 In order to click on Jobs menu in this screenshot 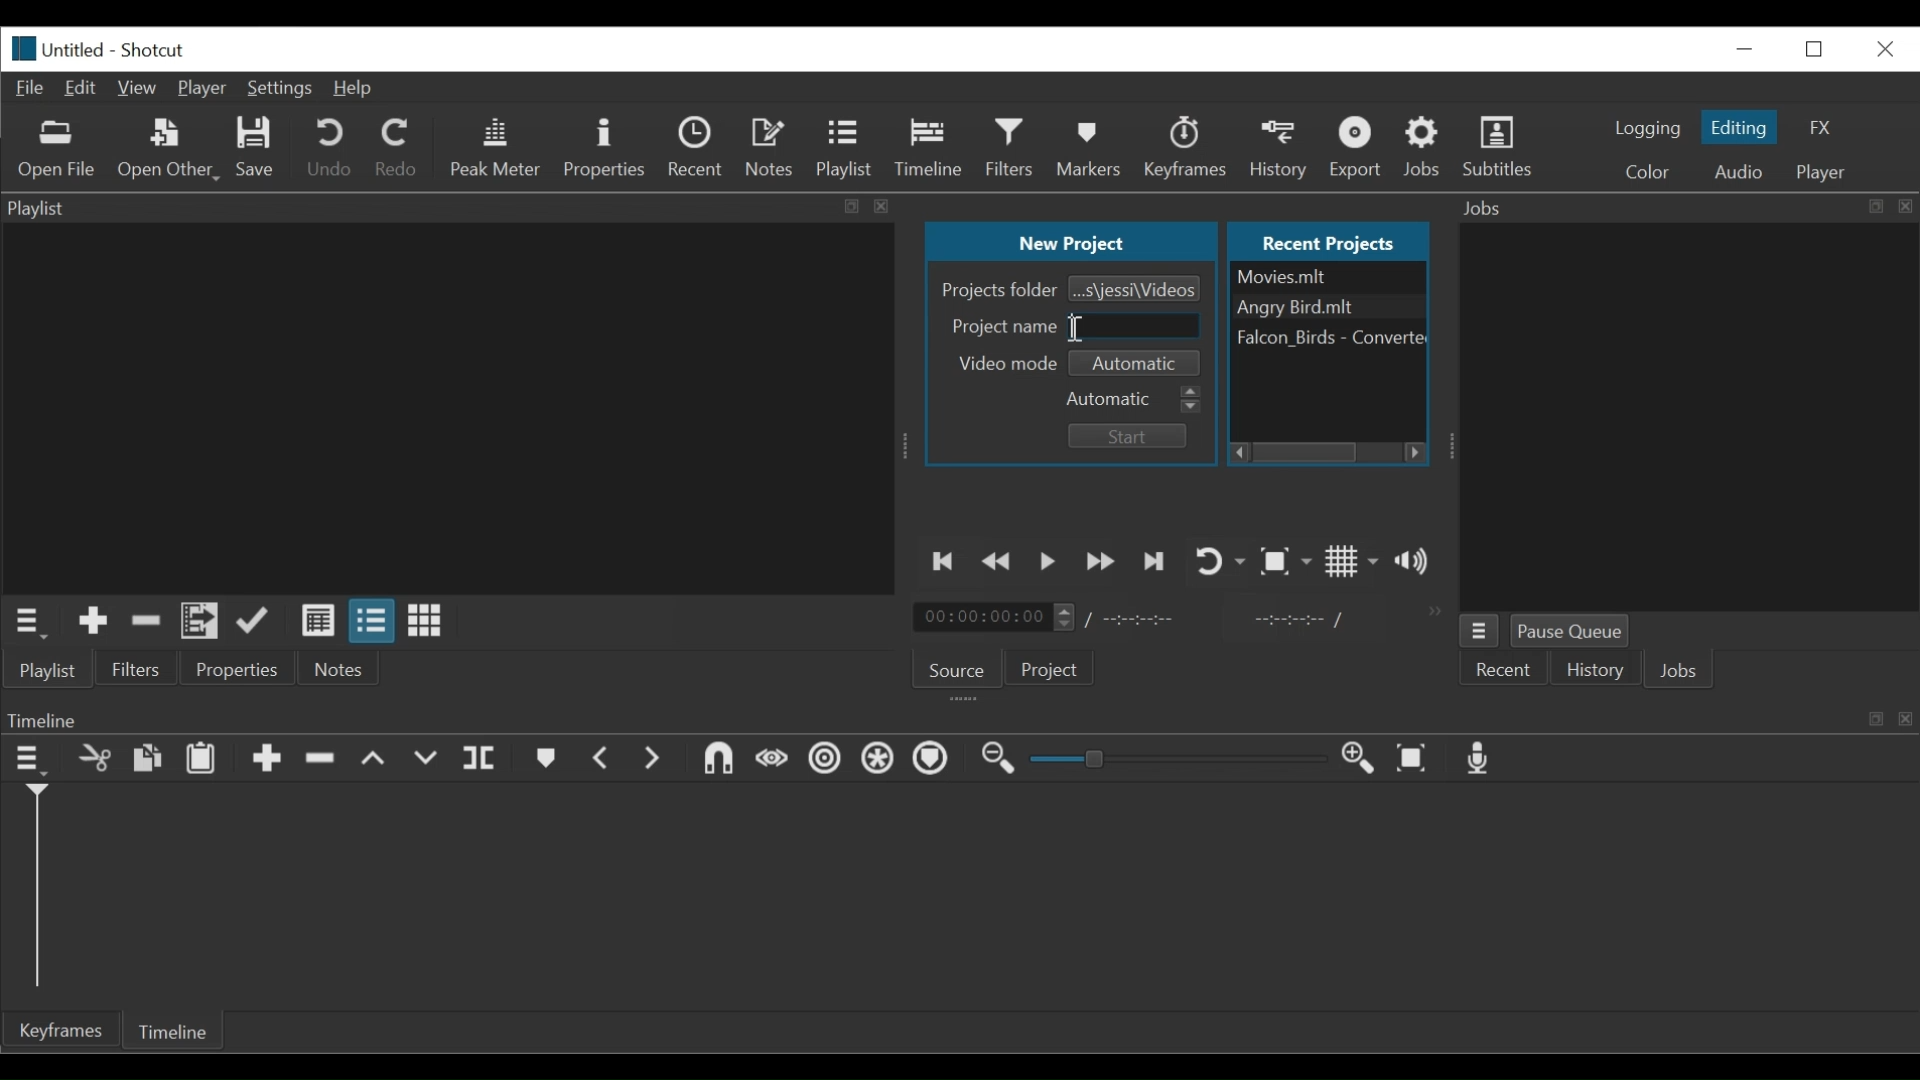, I will do `click(1479, 629)`.